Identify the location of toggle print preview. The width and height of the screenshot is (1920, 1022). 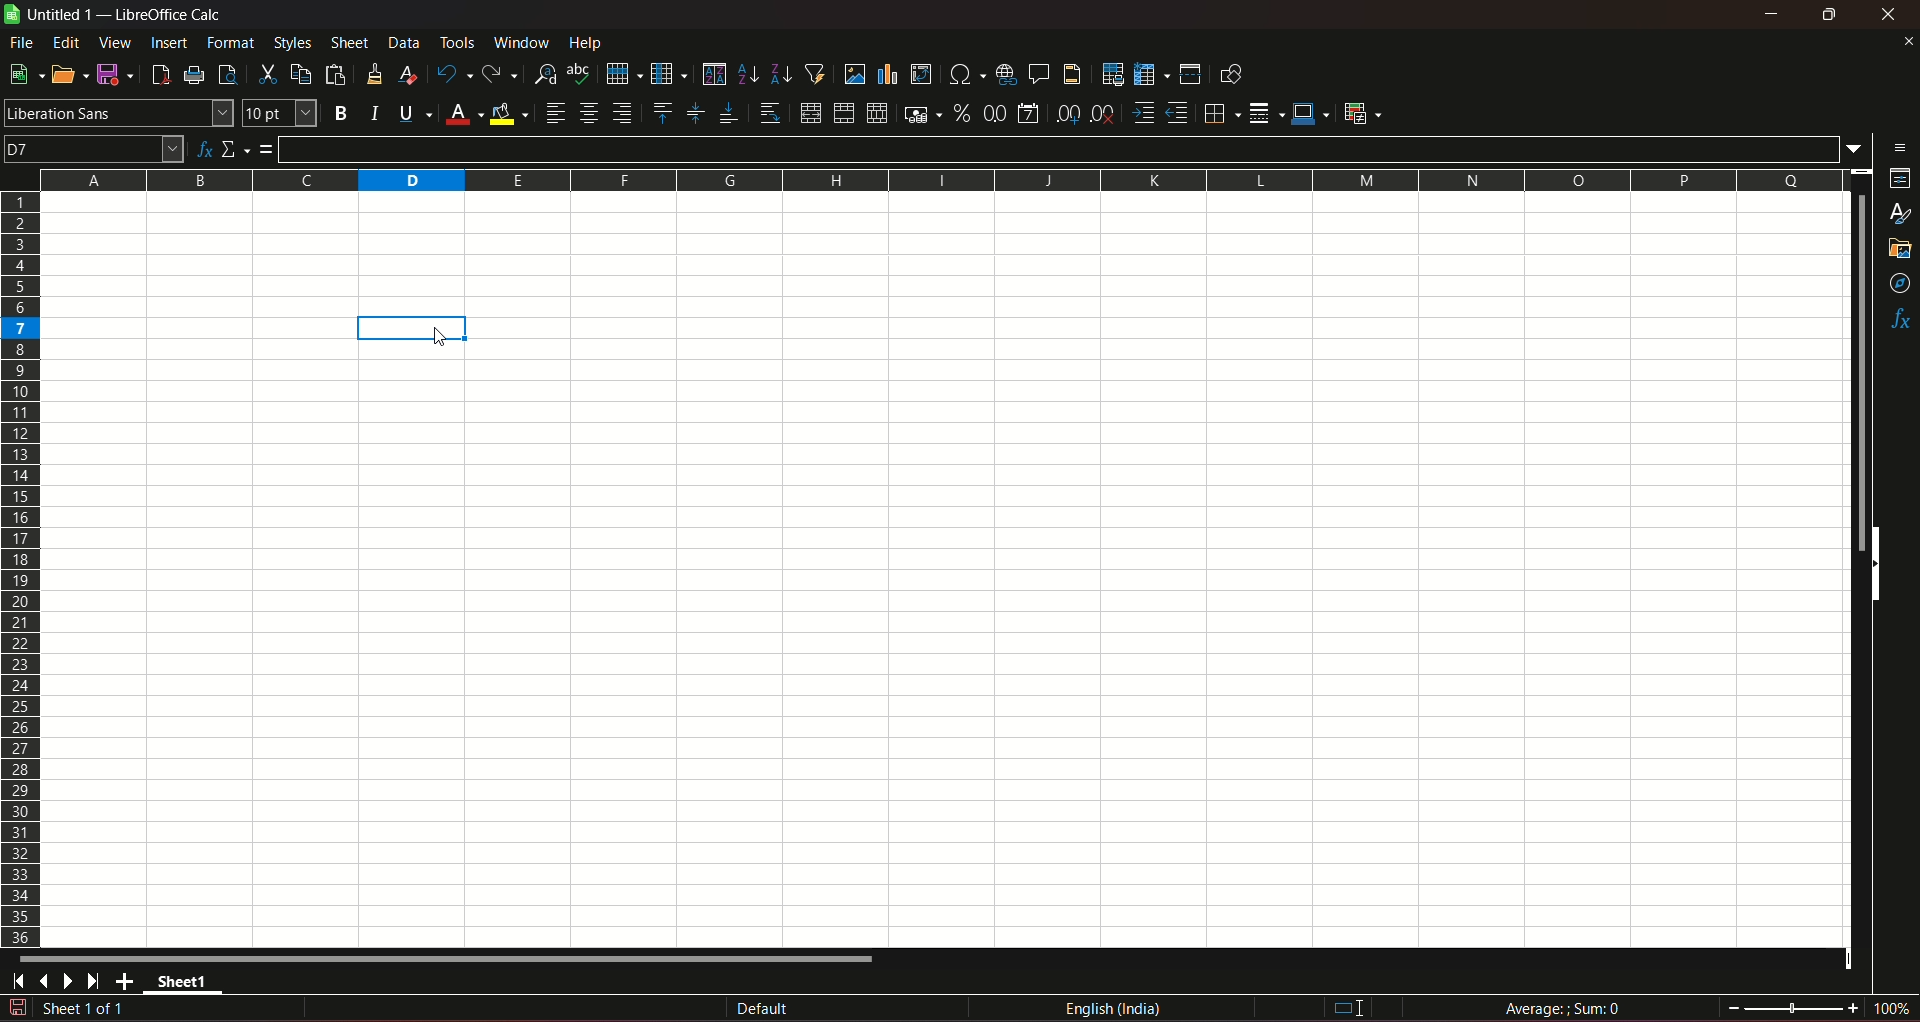
(225, 72).